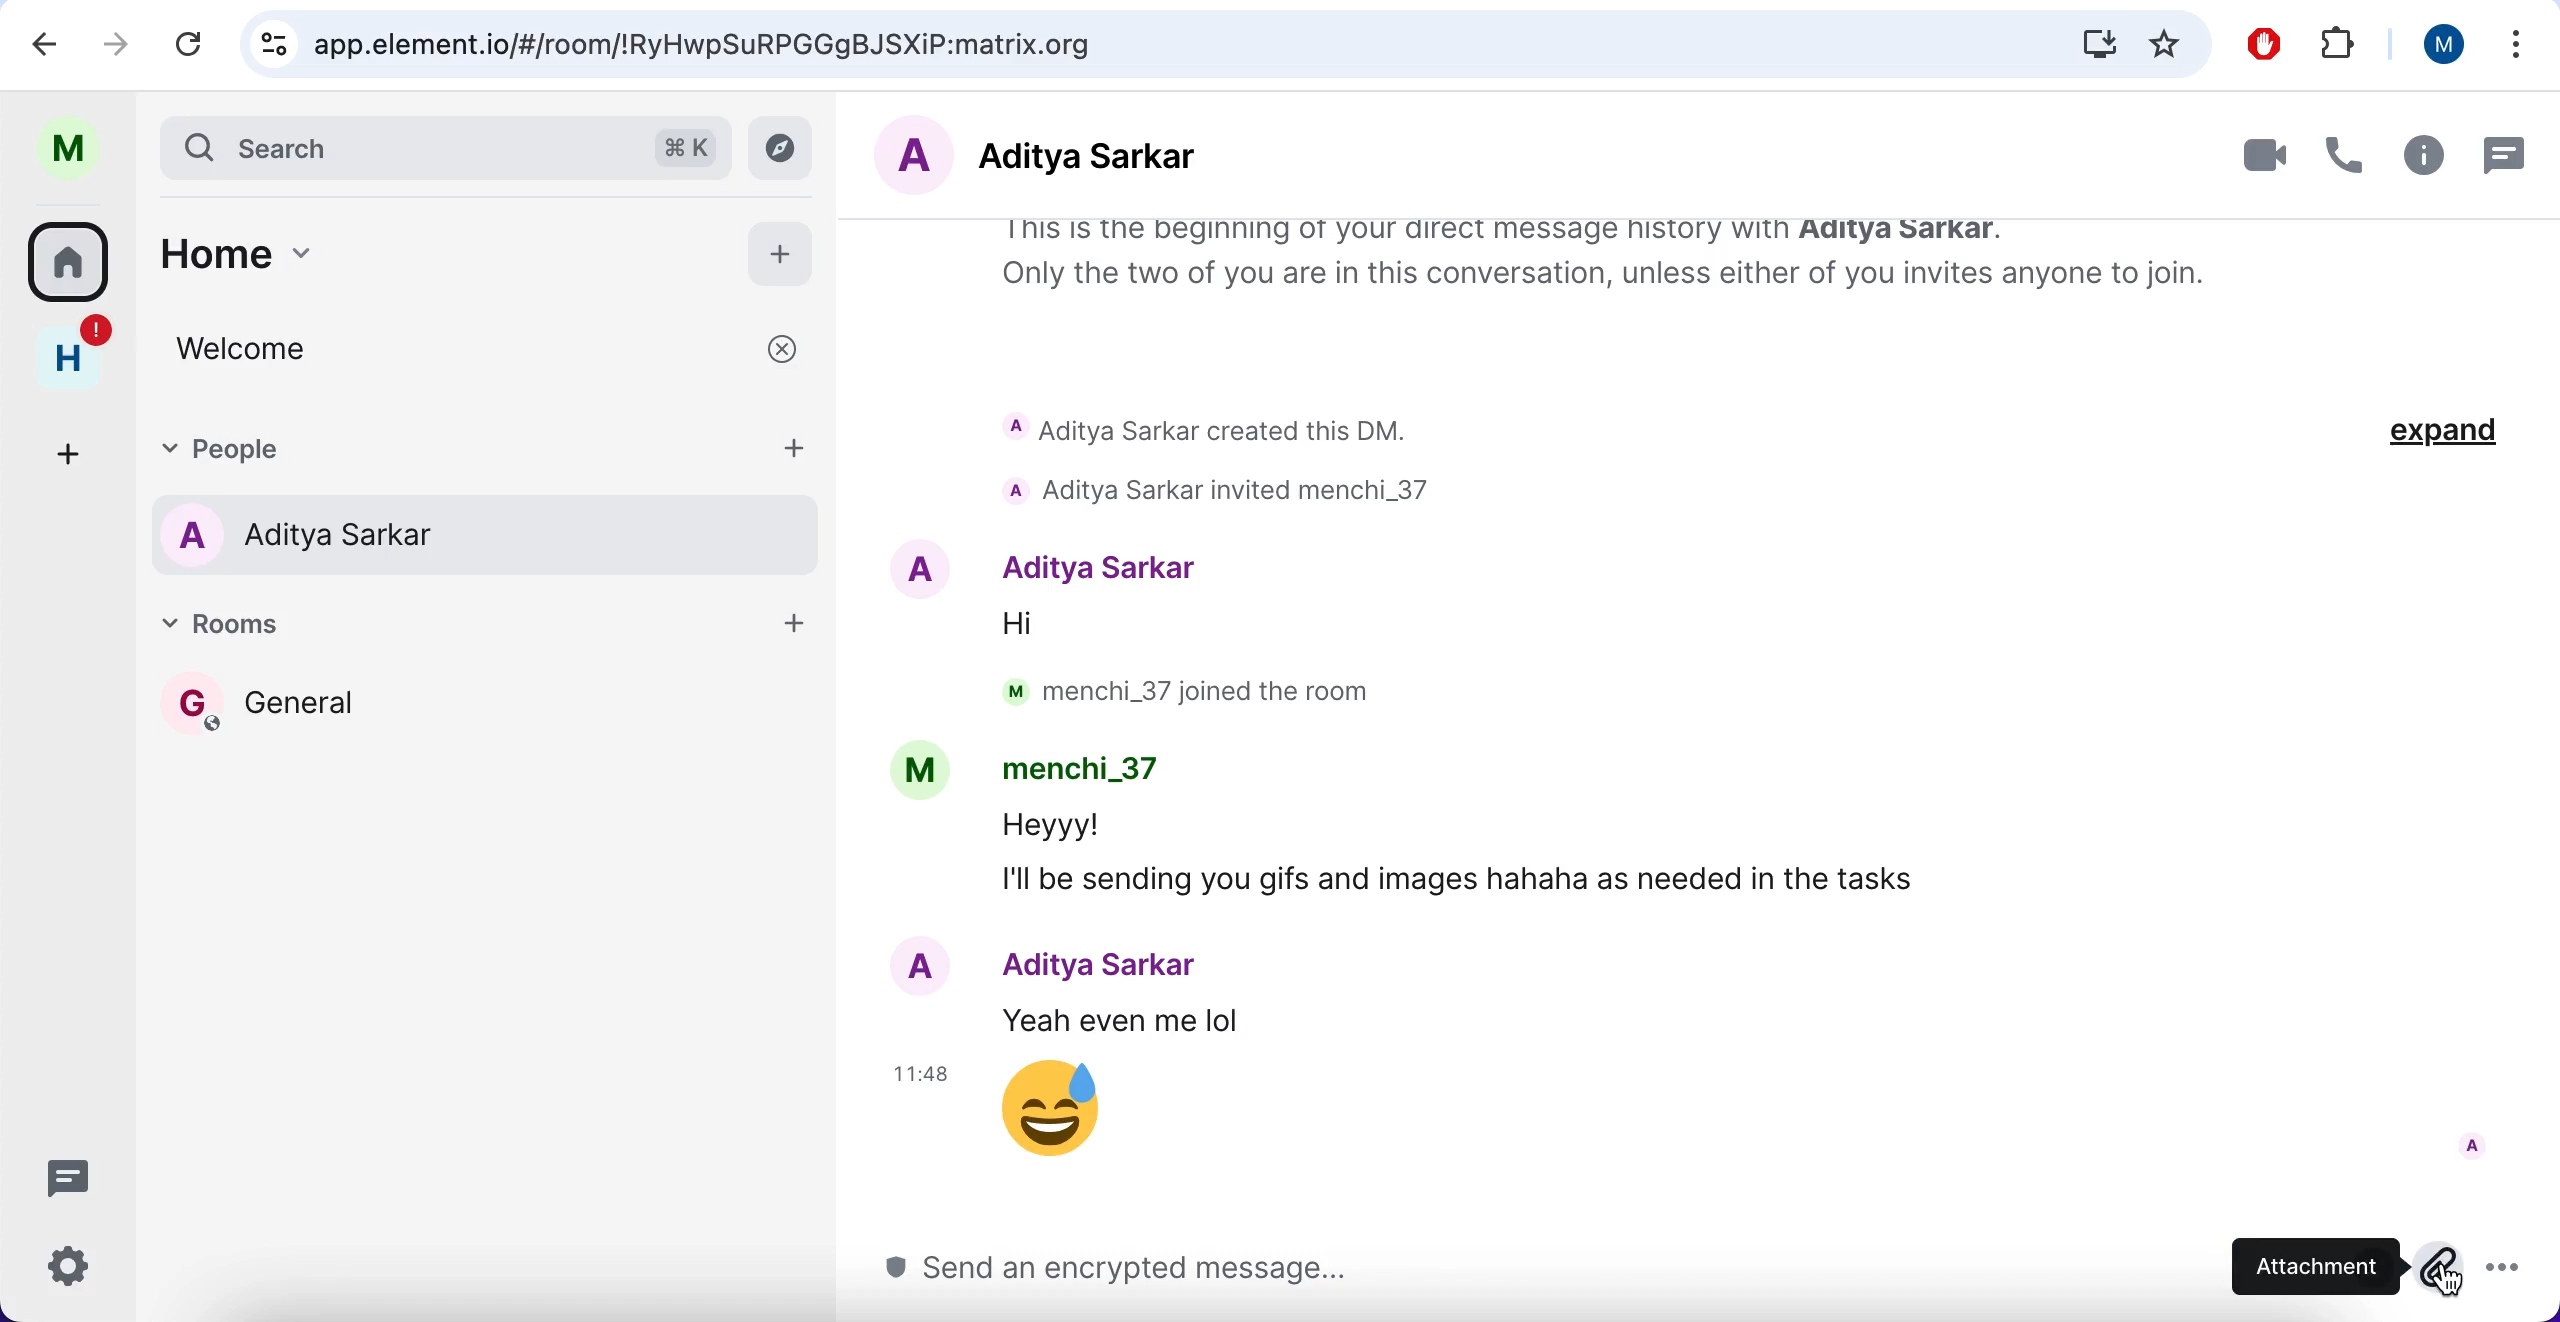  Describe the element at coordinates (732, 47) in the screenshot. I see `app.element.io/#/room/!RyHwpSuRPGGgBJSXiP:matrix.org` at that location.